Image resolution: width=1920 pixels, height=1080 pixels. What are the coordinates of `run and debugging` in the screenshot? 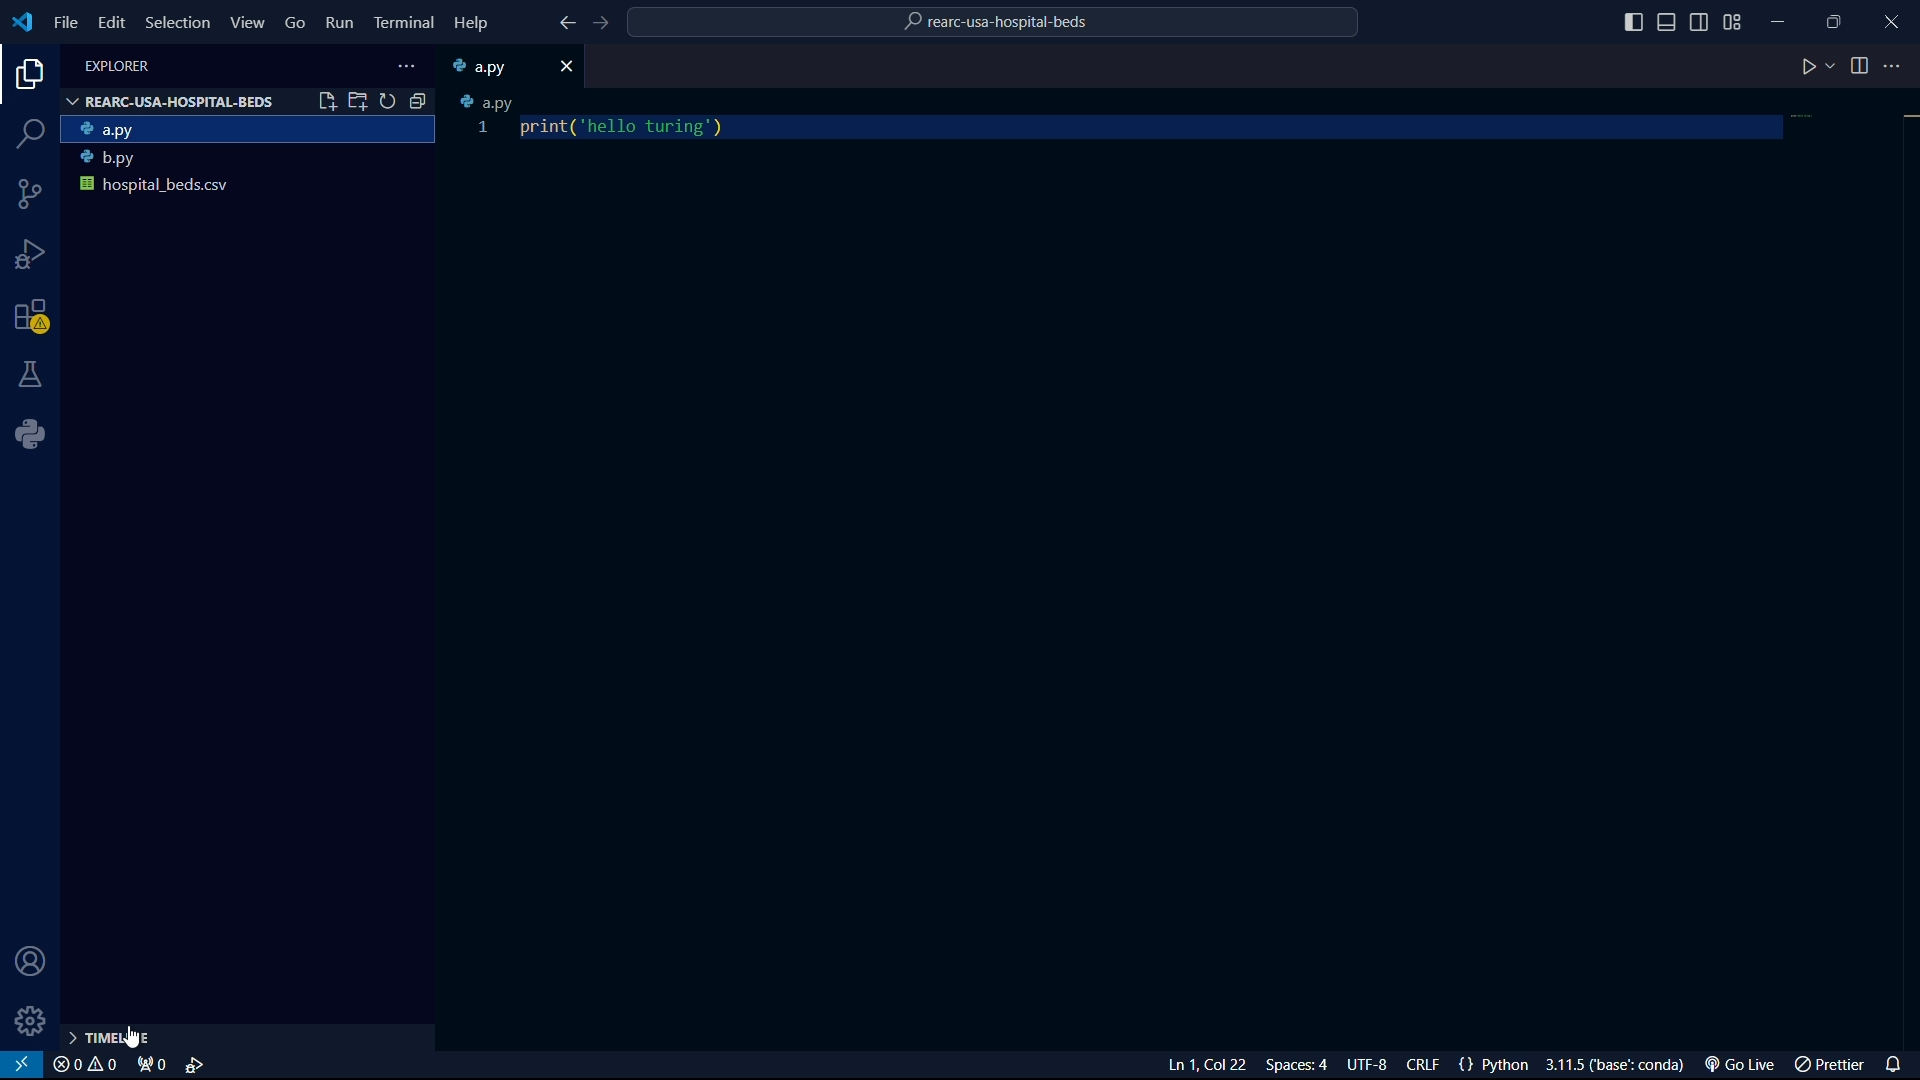 It's located at (33, 257).